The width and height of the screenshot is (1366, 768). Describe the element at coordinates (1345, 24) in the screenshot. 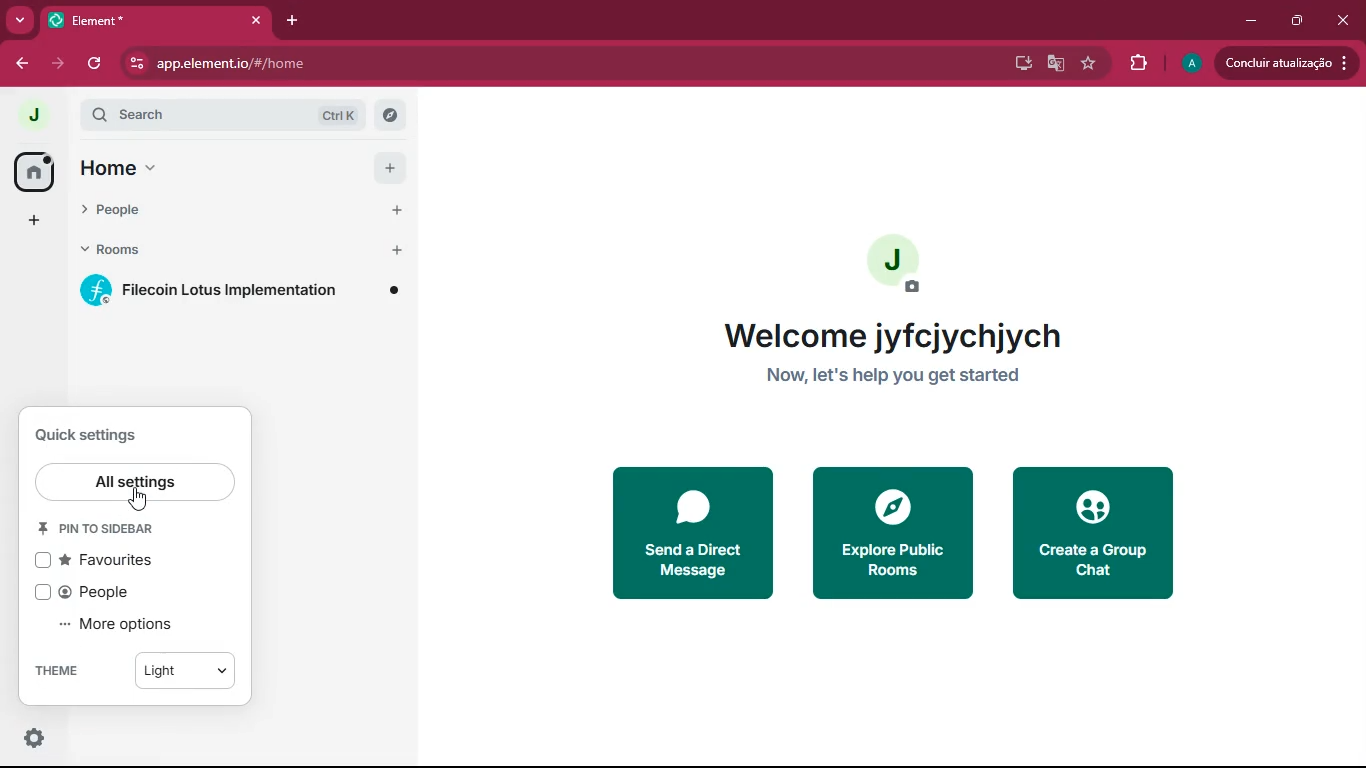

I see `close` at that location.